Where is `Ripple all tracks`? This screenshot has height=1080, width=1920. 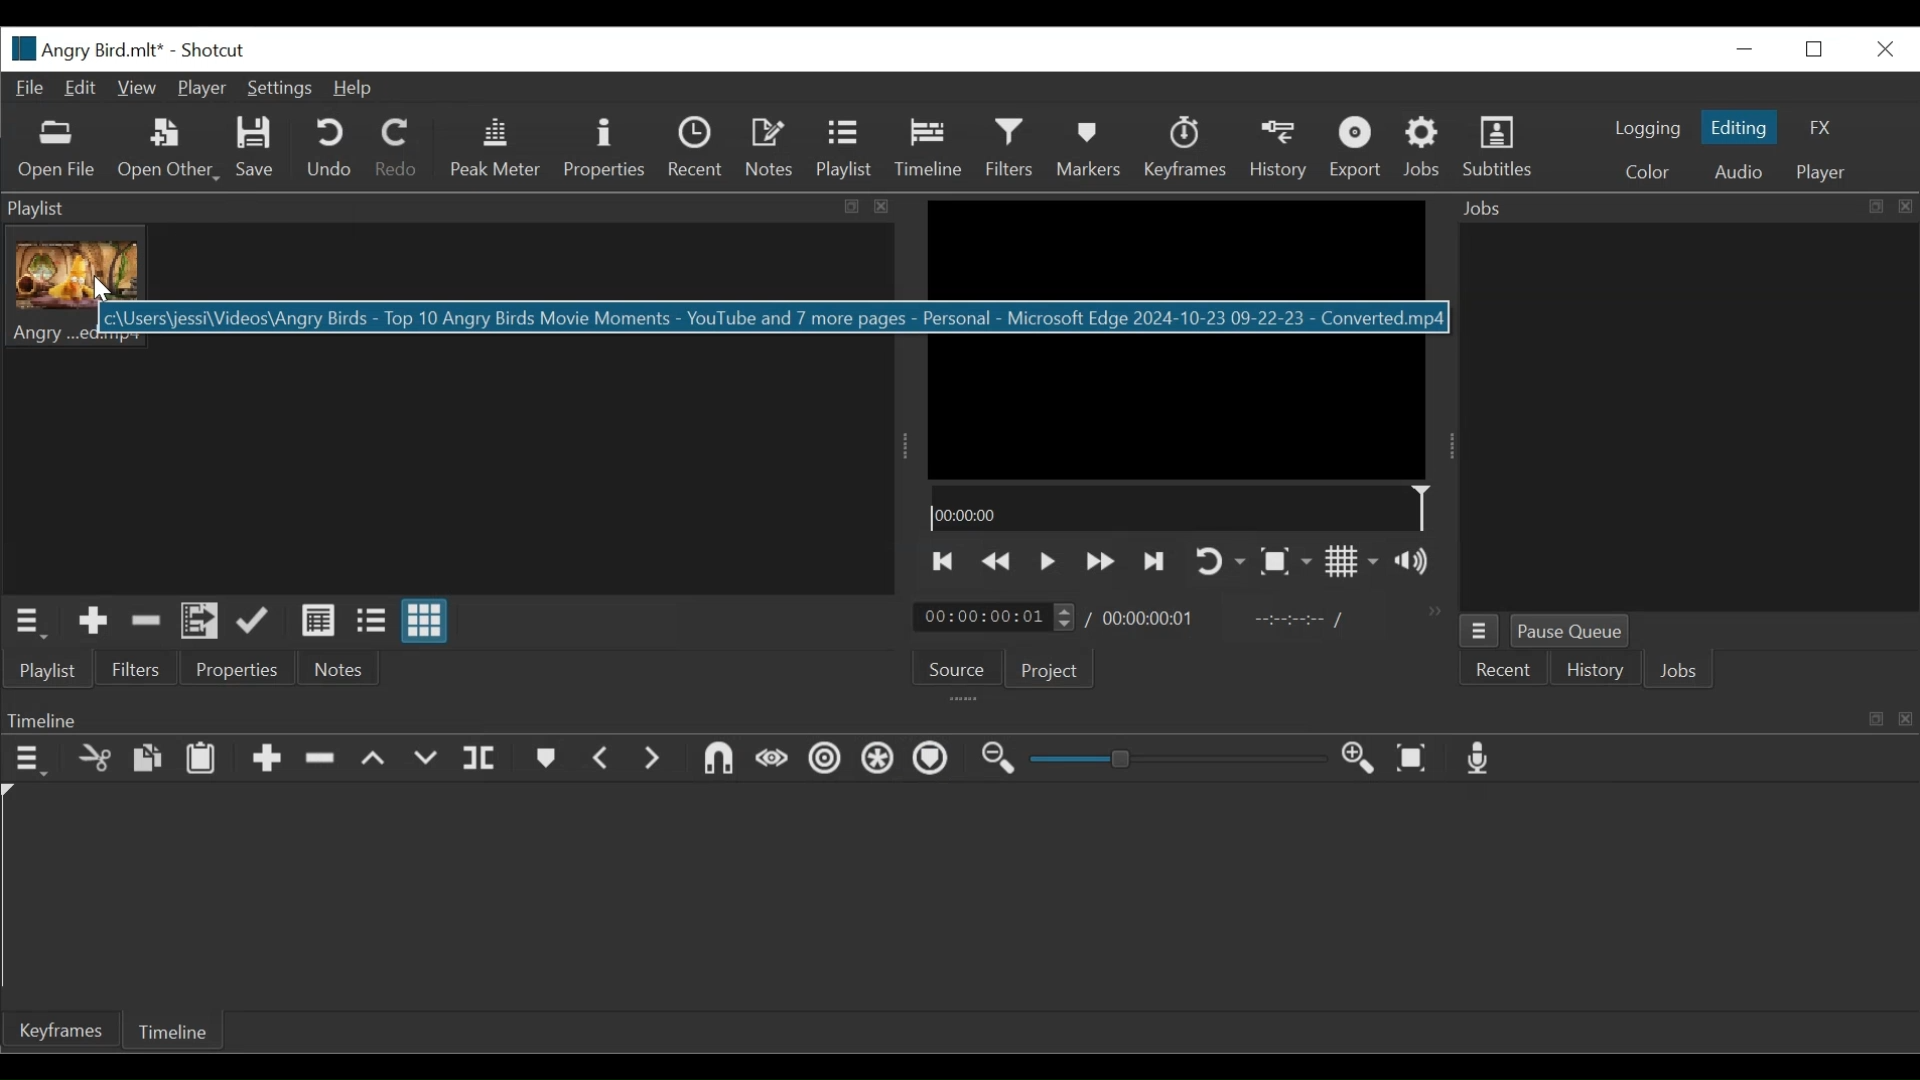 Ripple all tracks is located at coordinates (879, 760).